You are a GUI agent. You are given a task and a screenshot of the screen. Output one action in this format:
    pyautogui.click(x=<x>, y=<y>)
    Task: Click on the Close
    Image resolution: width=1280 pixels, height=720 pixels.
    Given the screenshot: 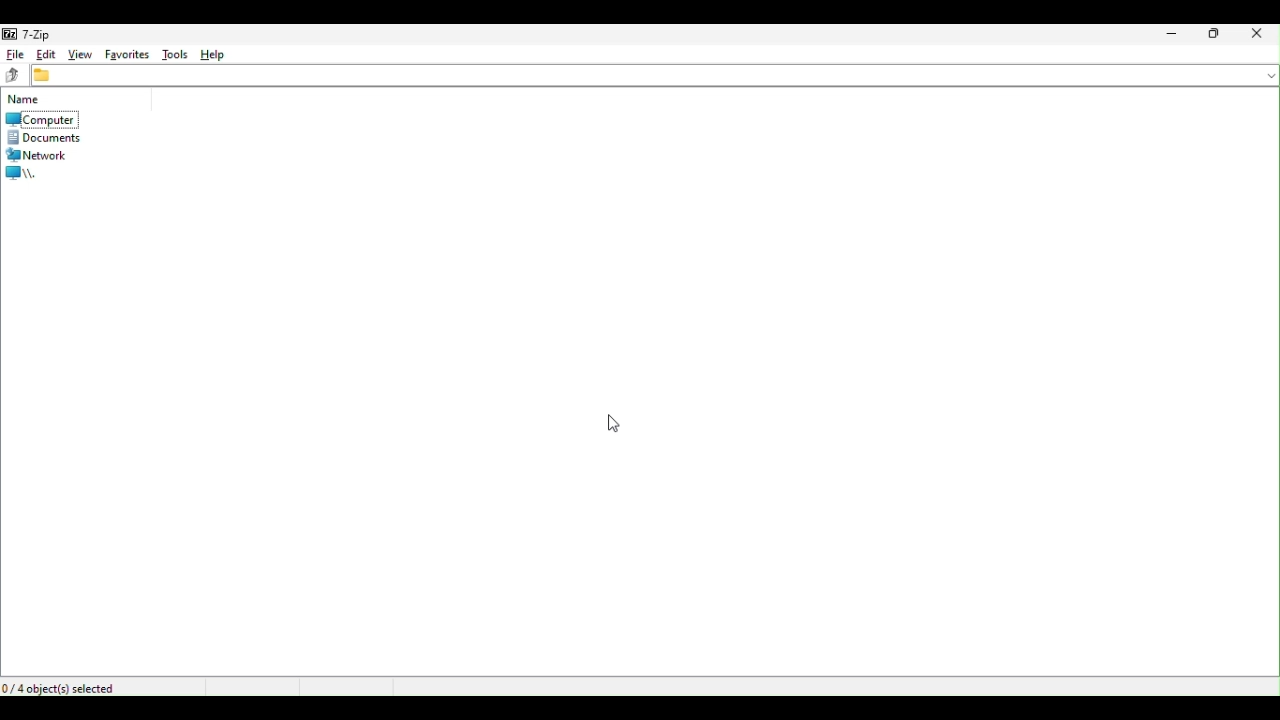 What is the action you would take?
    pyautogui.click(x=1262, y=34)
    